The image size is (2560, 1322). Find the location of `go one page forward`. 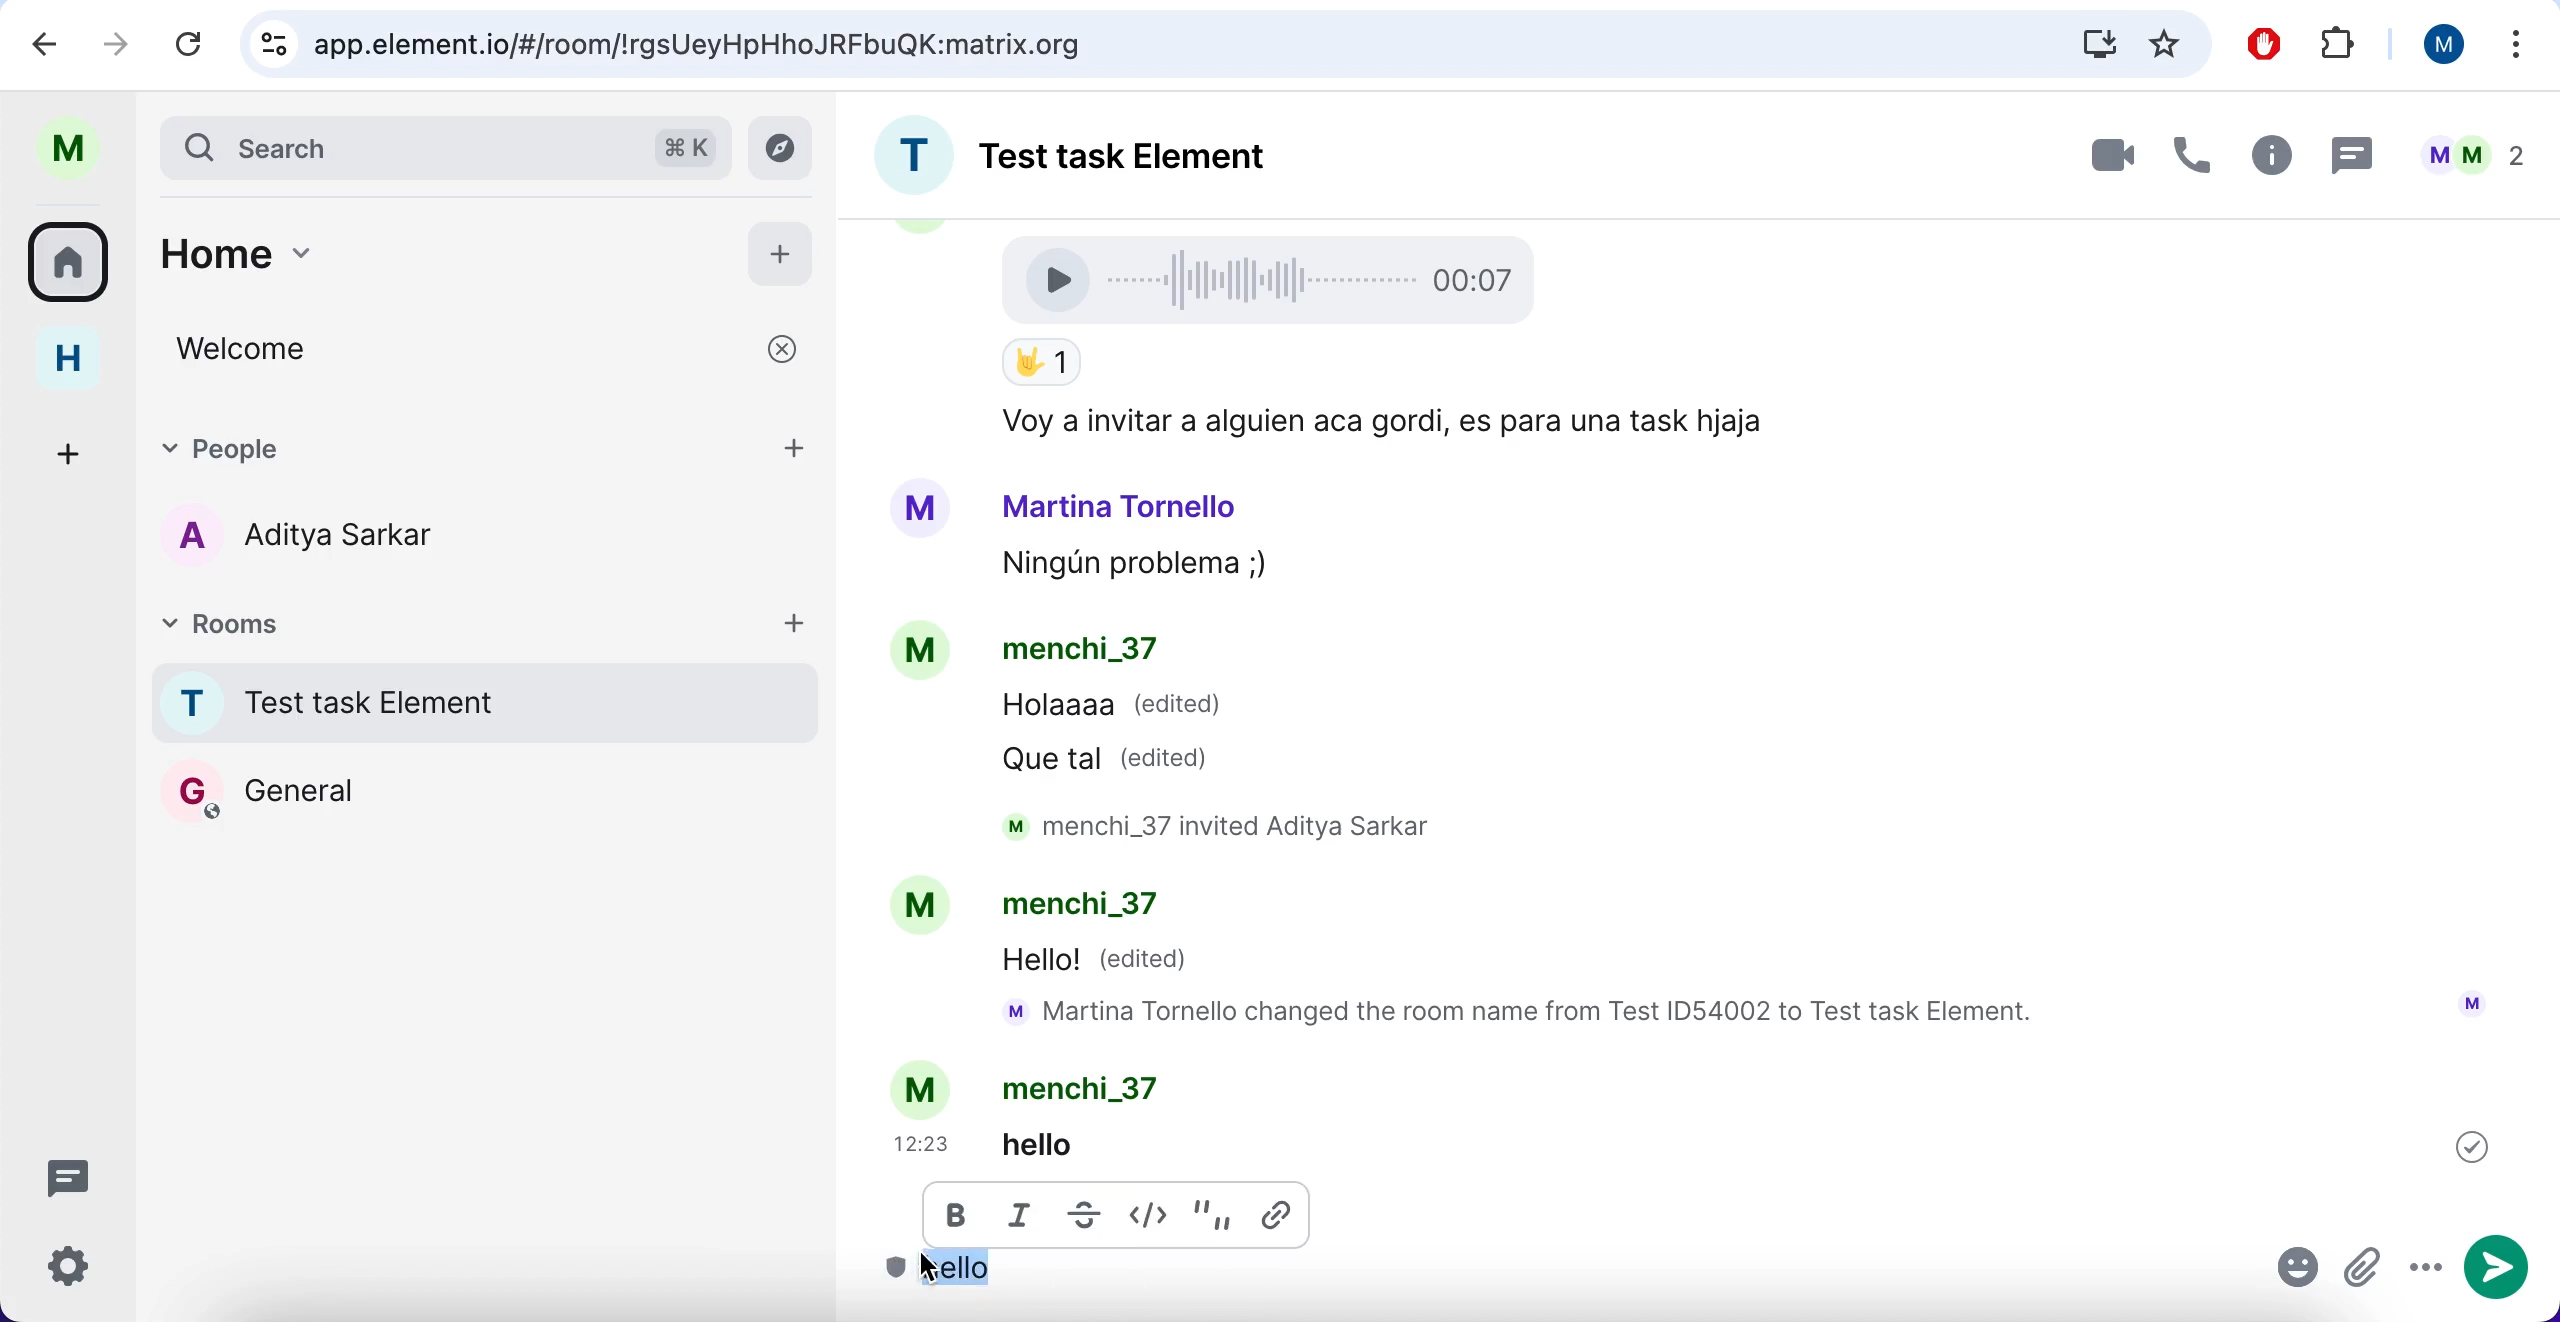

go one page forward is located at coordinates (122, 42).